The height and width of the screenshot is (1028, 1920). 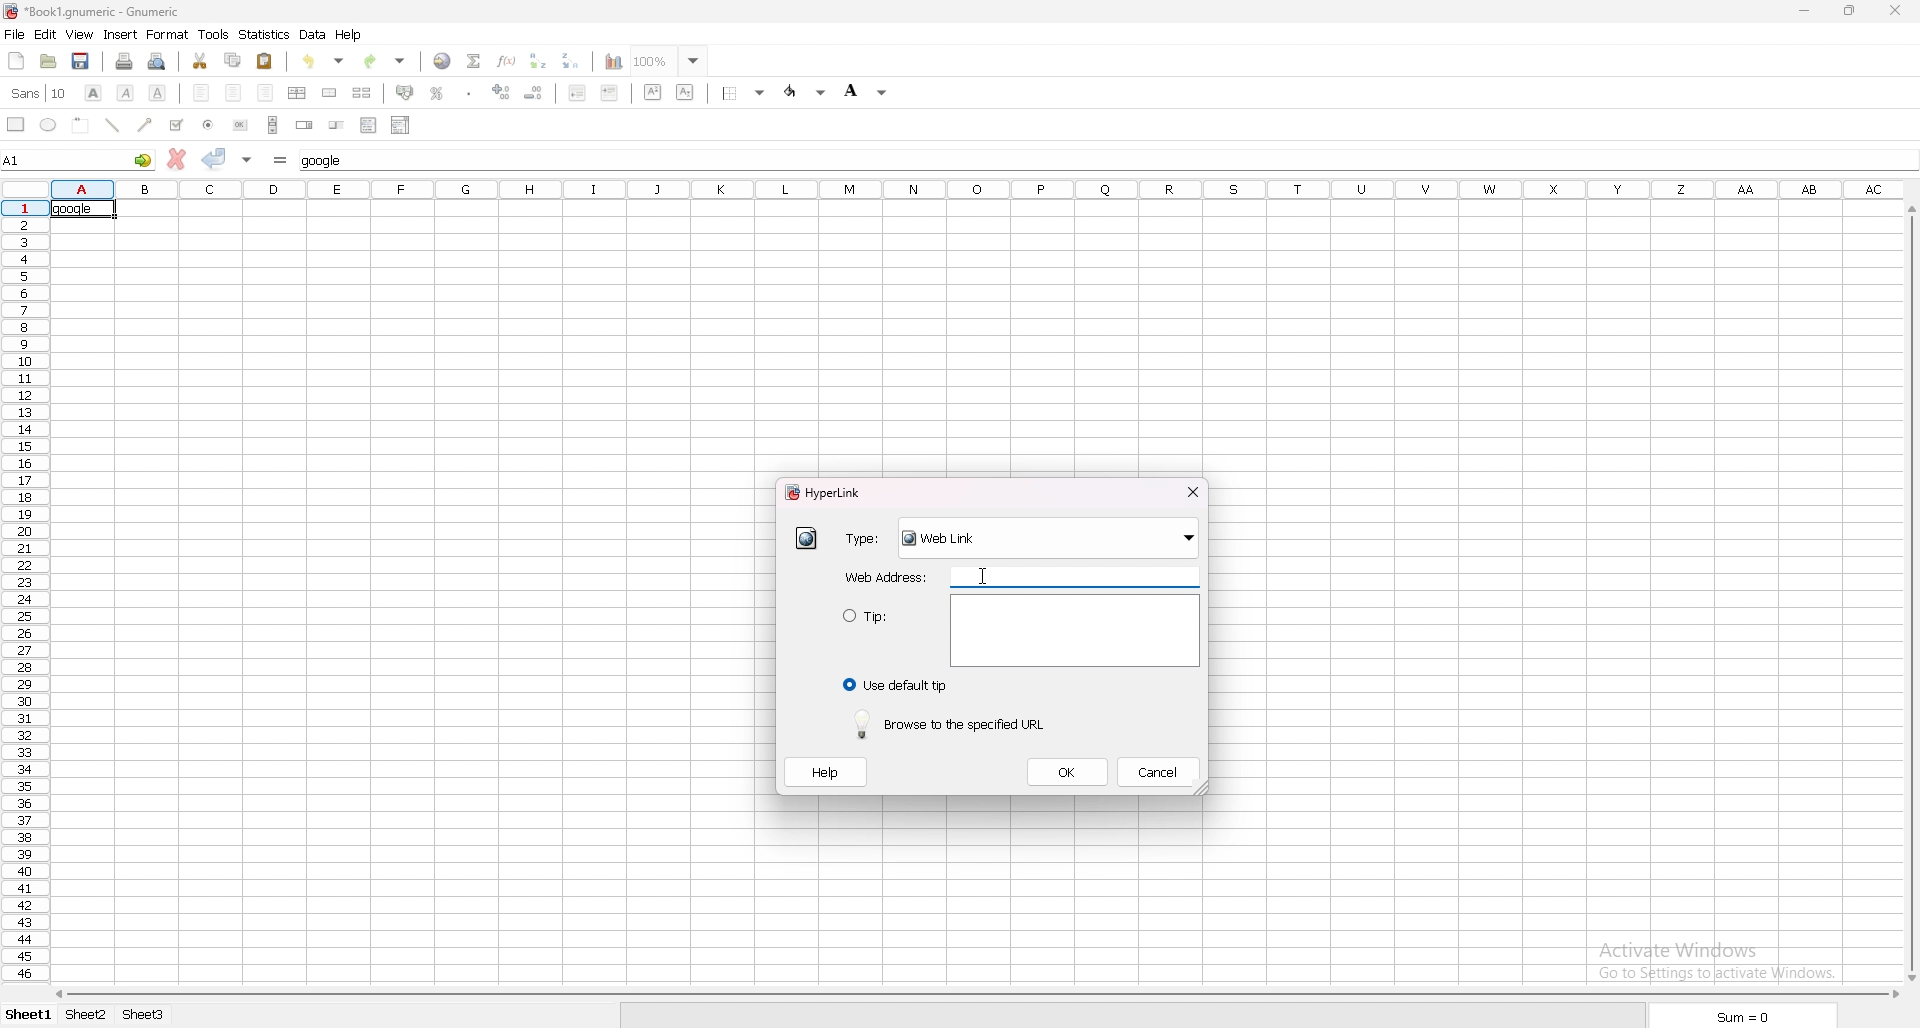 I want to click on undo, so click(x=325, y=61).